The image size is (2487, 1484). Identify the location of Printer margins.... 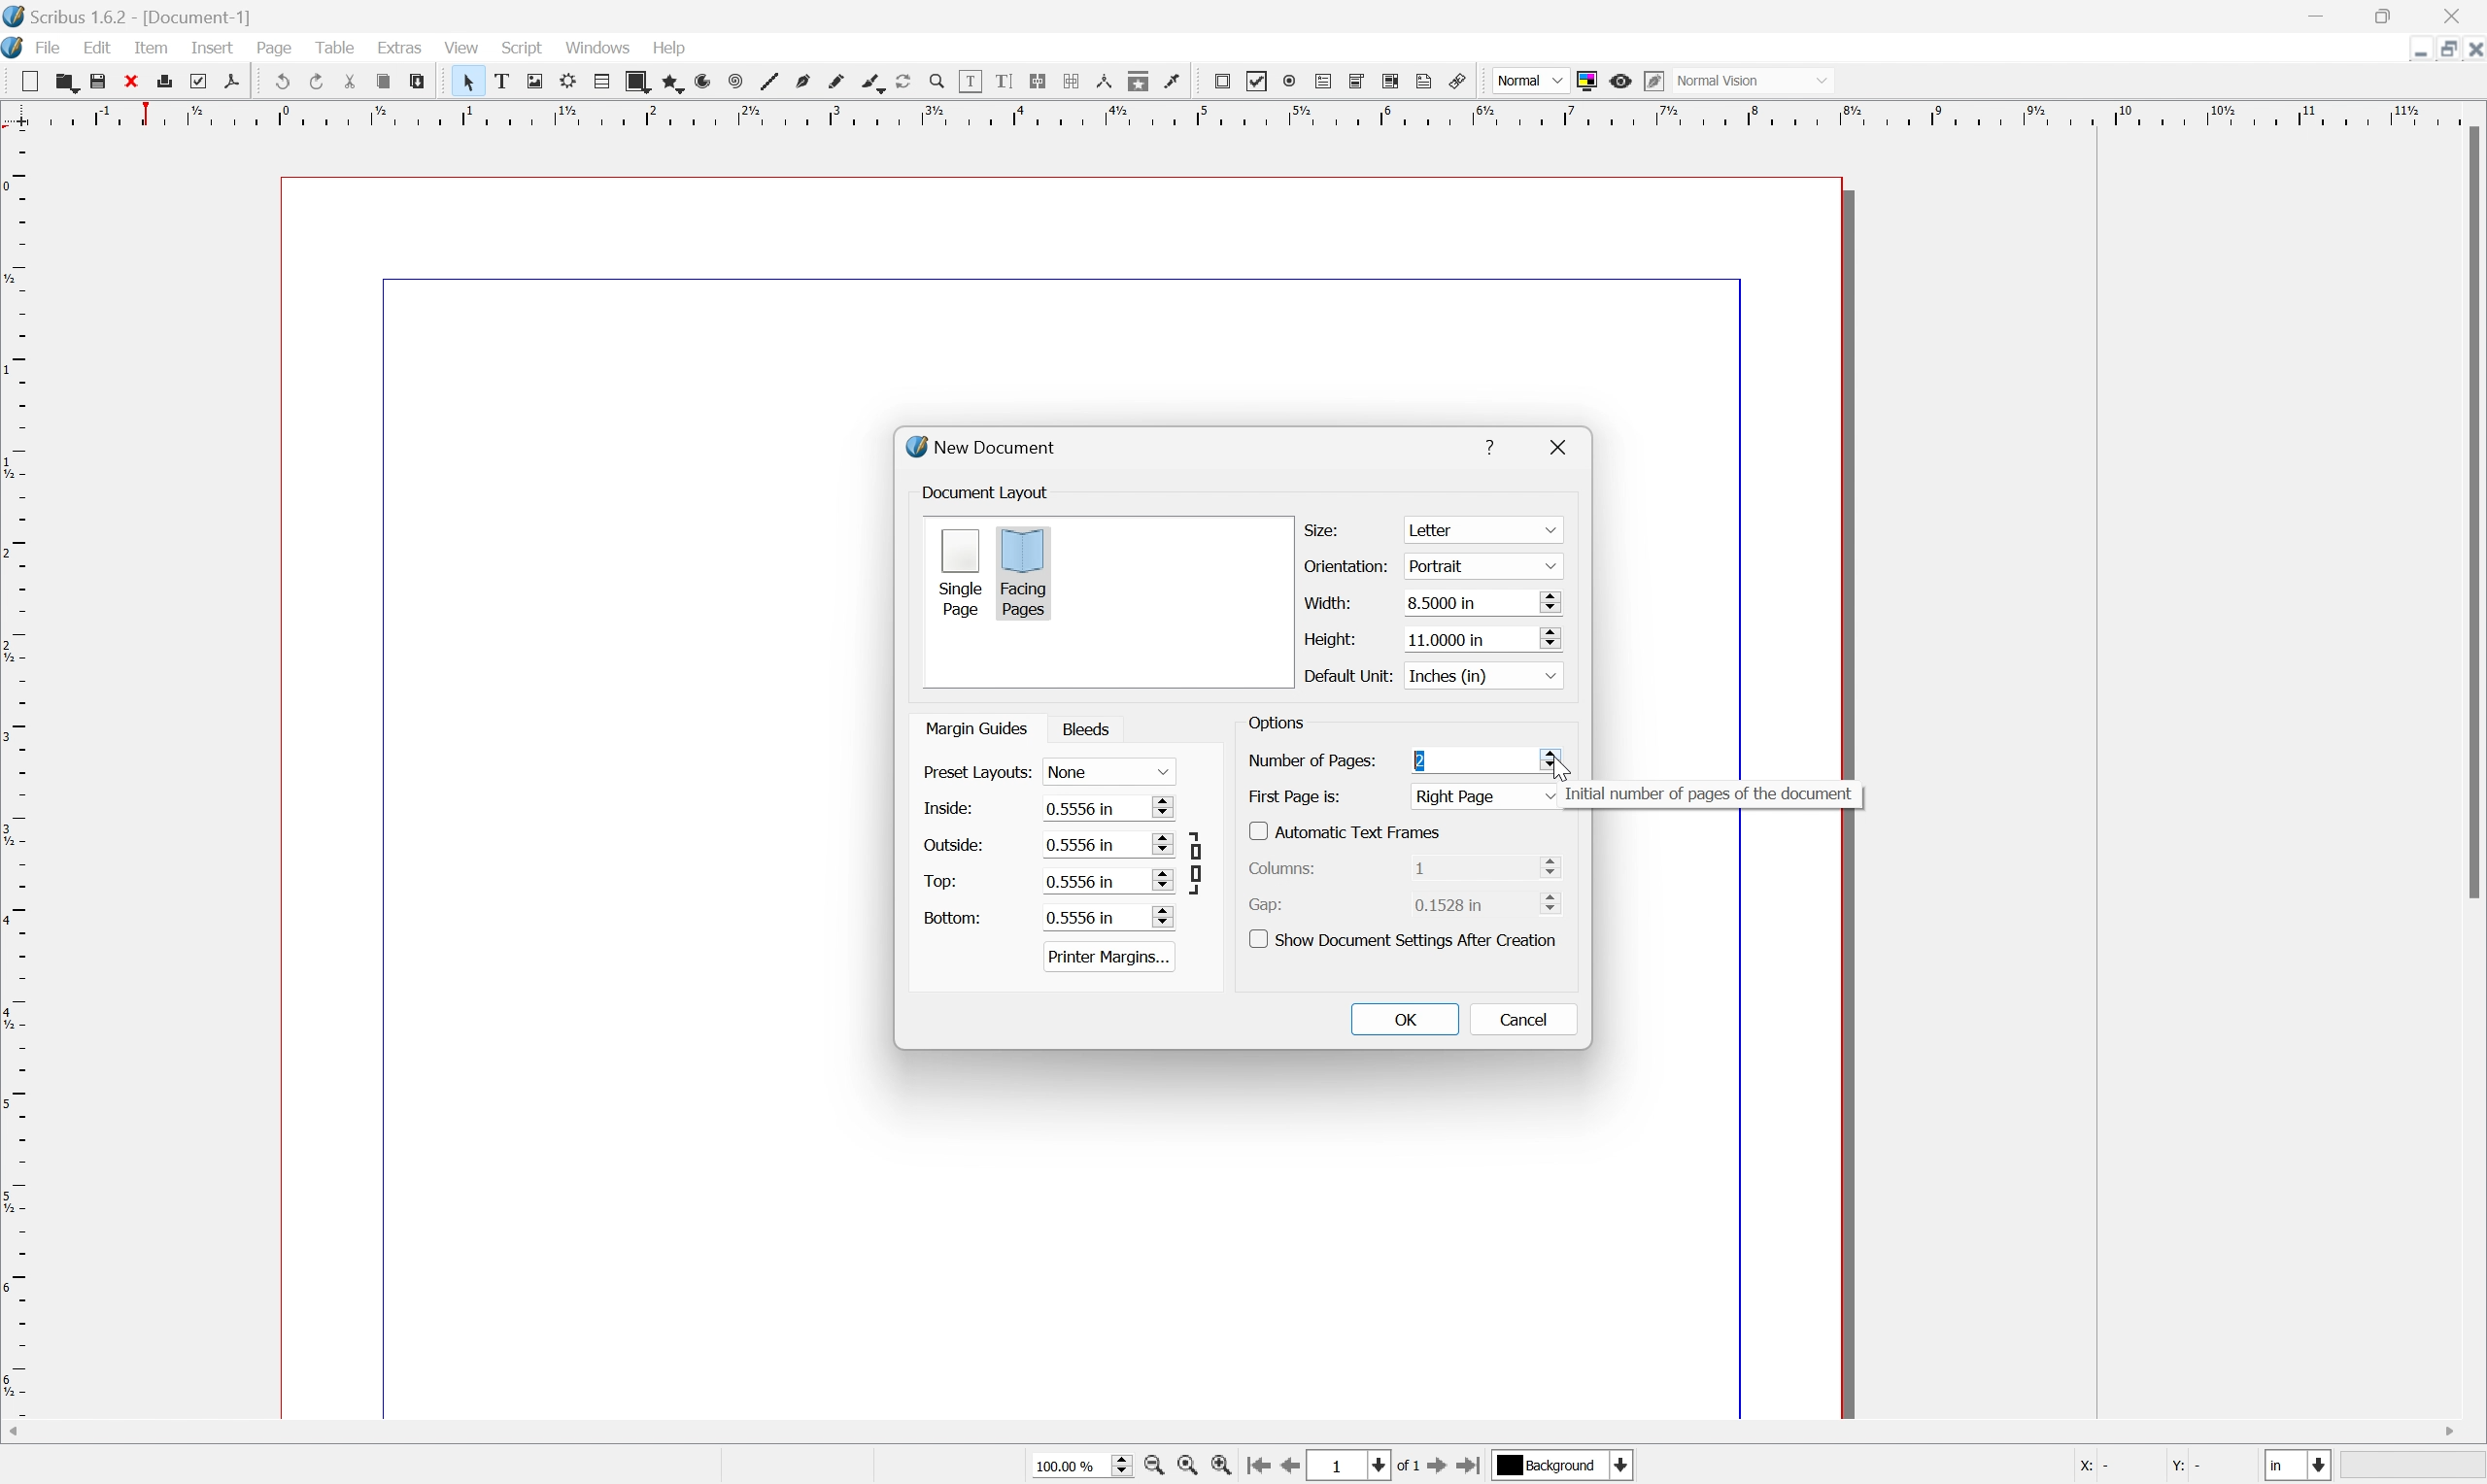
(1110, 956).